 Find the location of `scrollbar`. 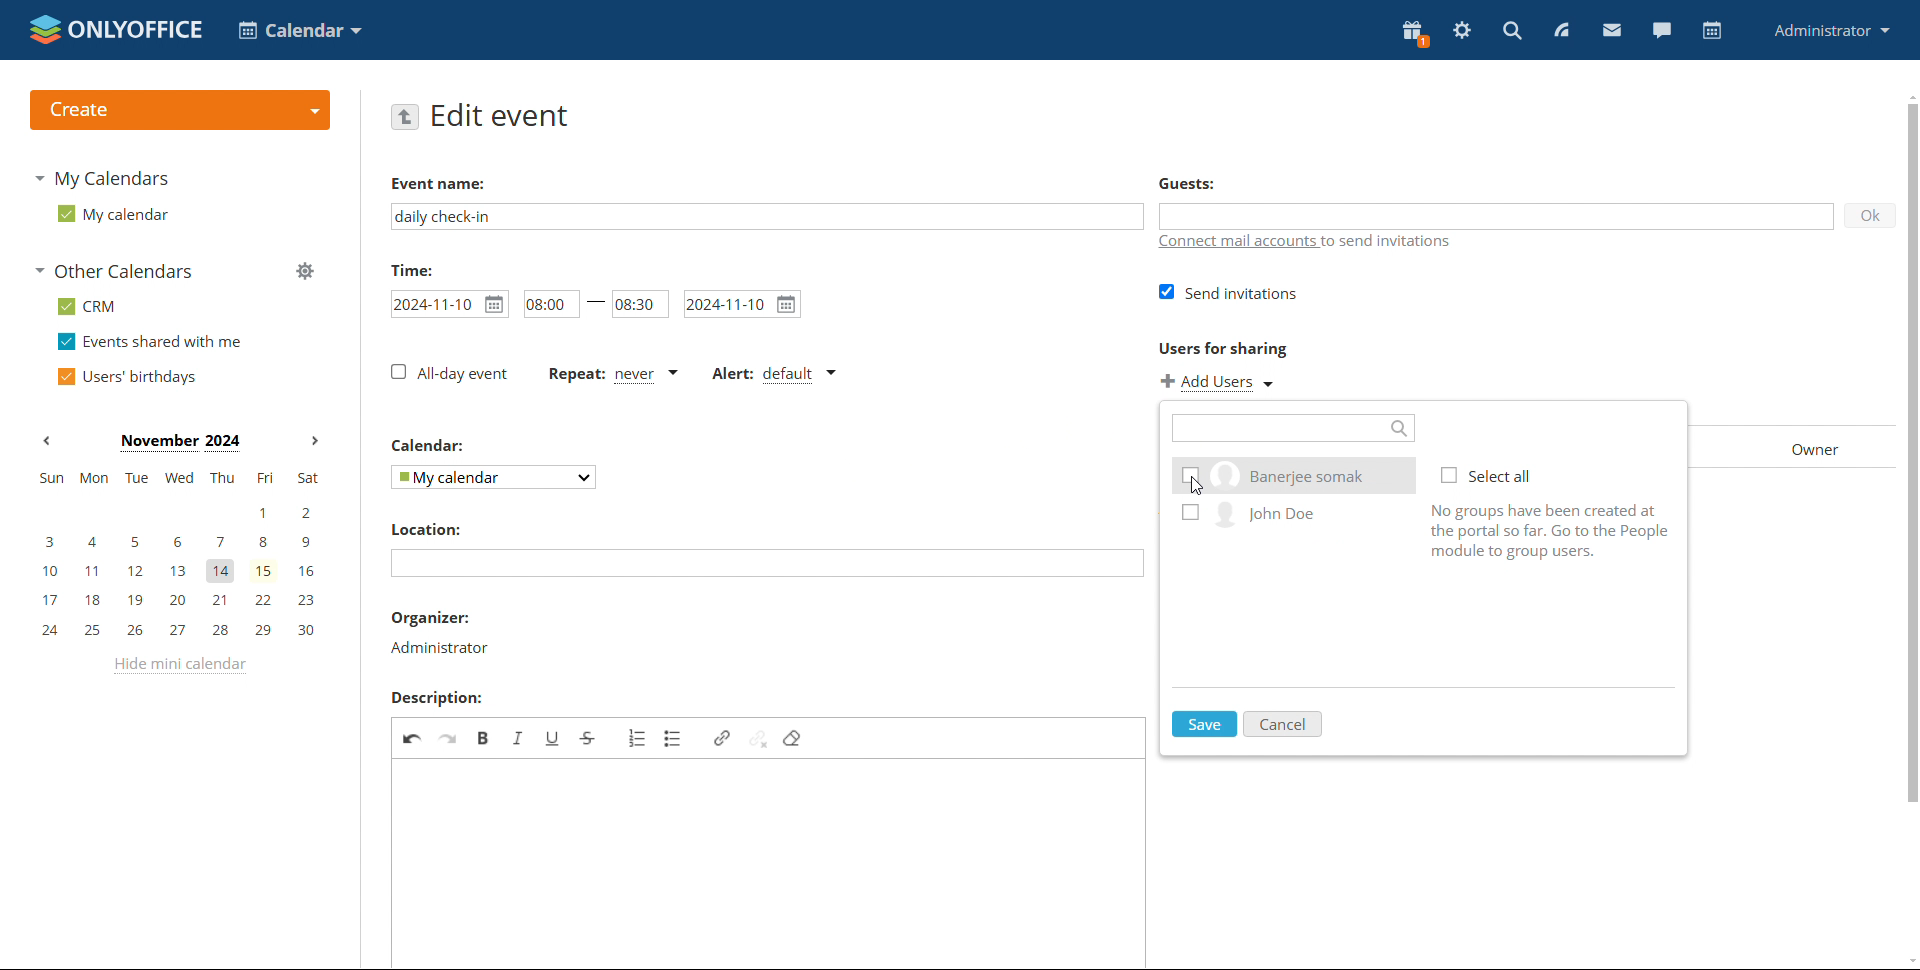

scrollbar is located at coordinates (1908, 466).